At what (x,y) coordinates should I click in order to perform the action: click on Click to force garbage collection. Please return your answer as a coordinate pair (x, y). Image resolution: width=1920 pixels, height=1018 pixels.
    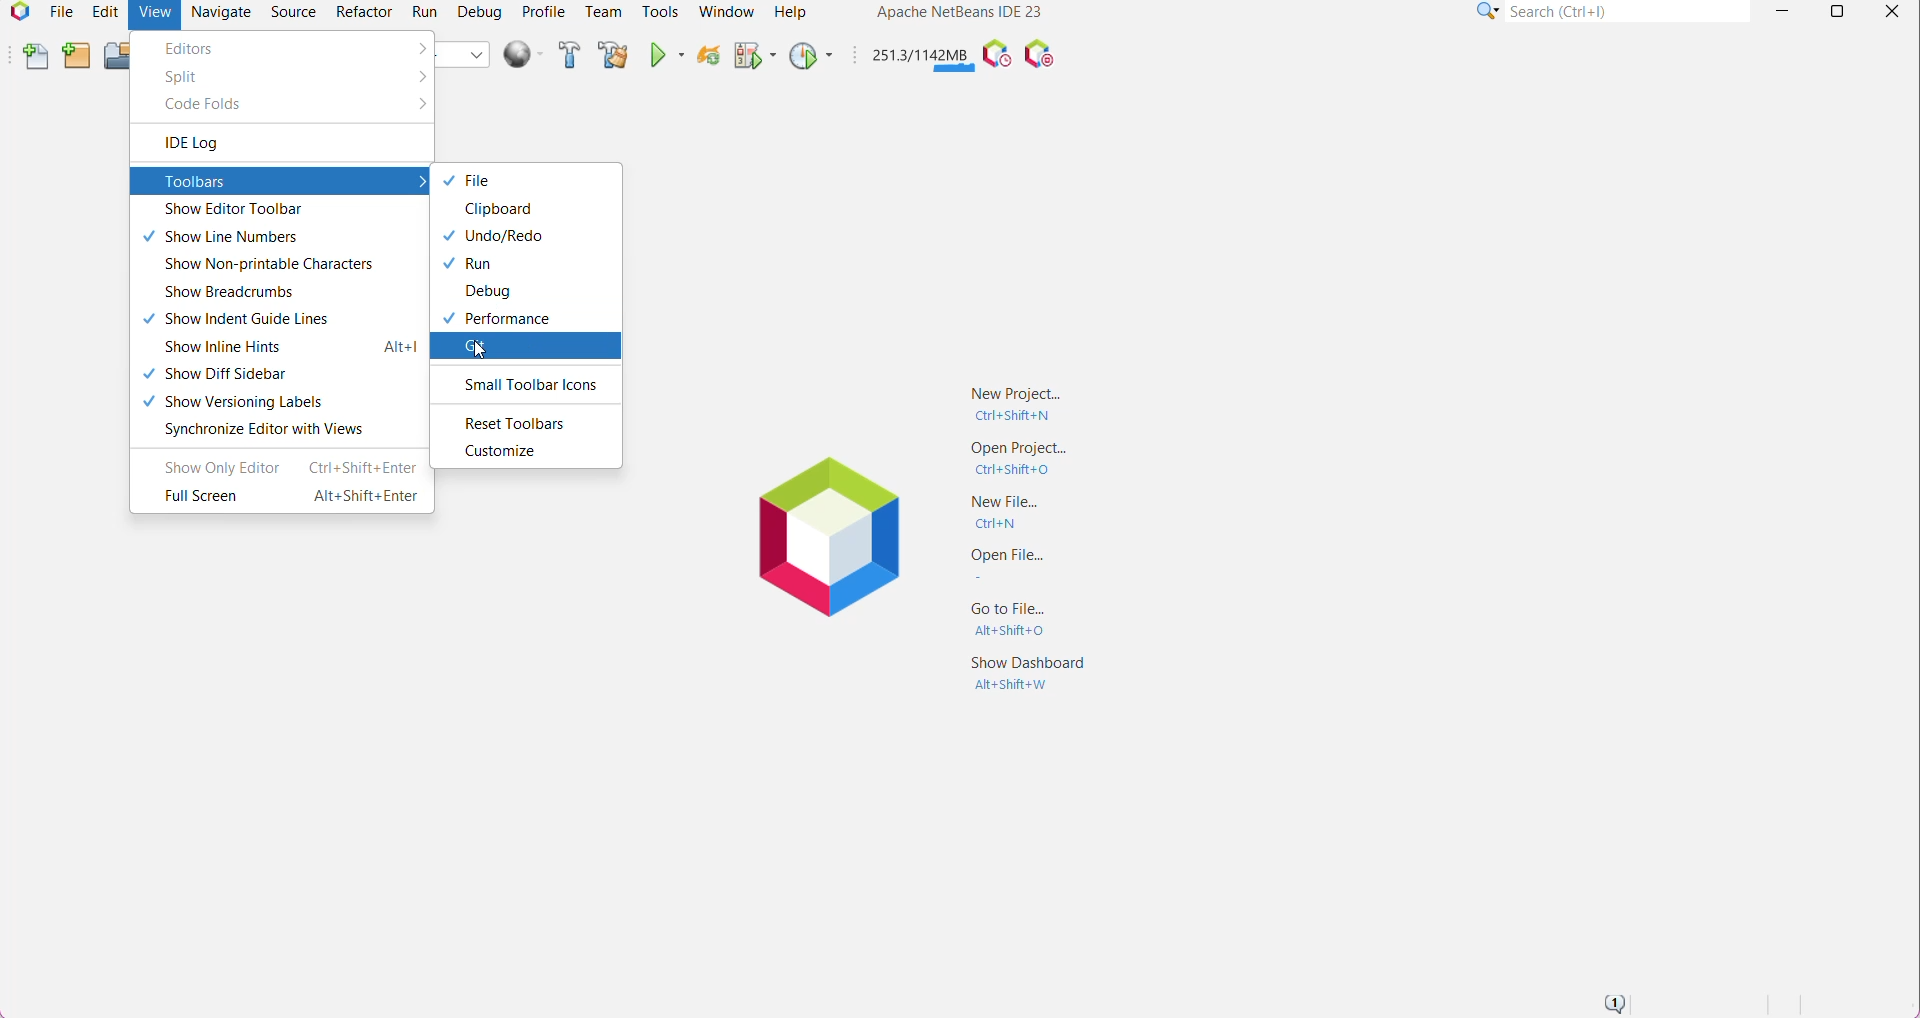
    Looking at the image, I should click on (919, 55).